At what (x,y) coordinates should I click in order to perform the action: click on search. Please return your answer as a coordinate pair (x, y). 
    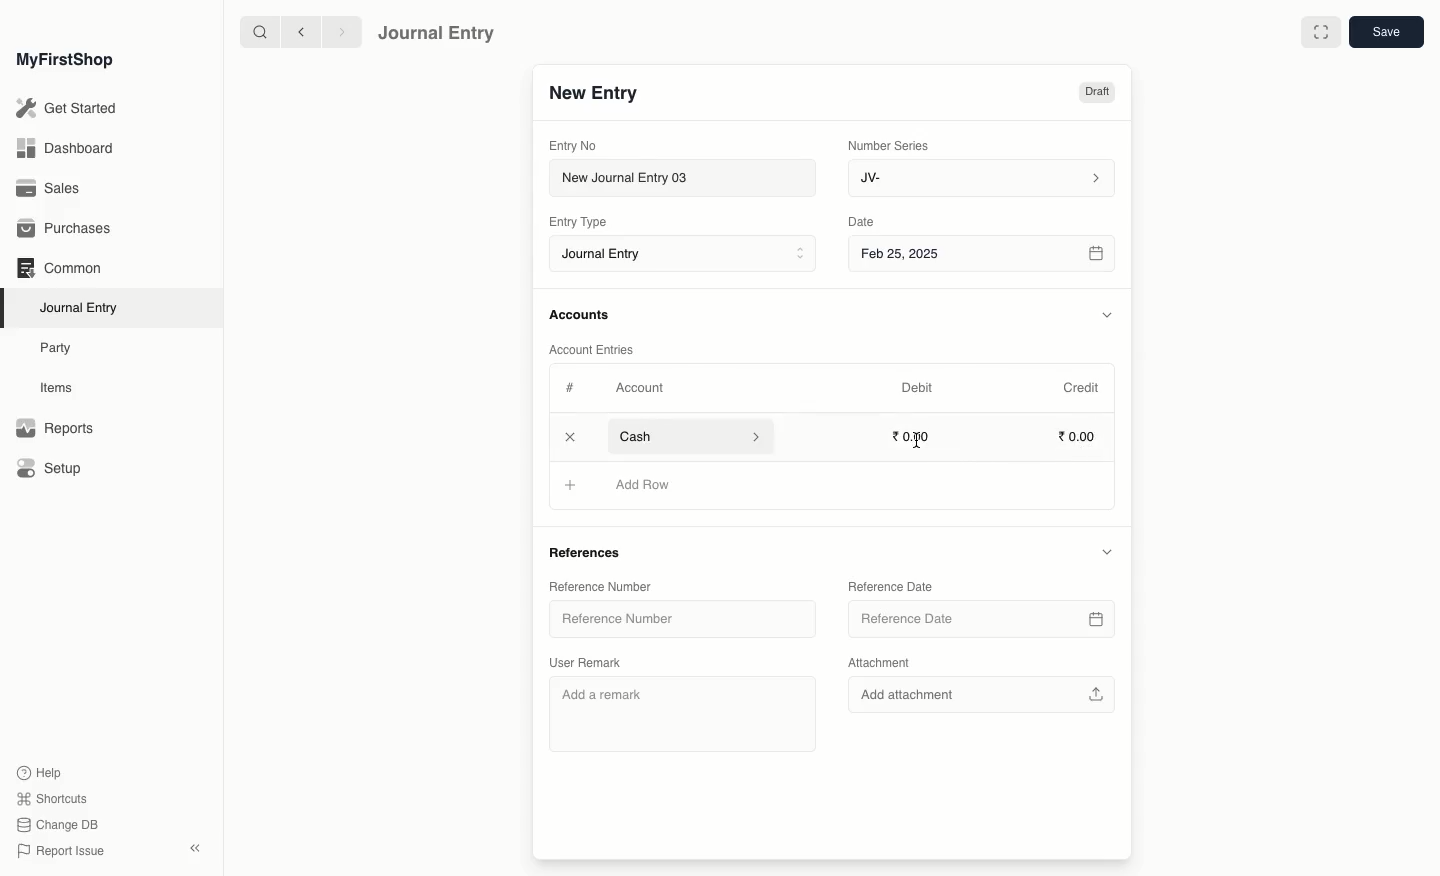
    Looking at the image, I should click on (255, 32).